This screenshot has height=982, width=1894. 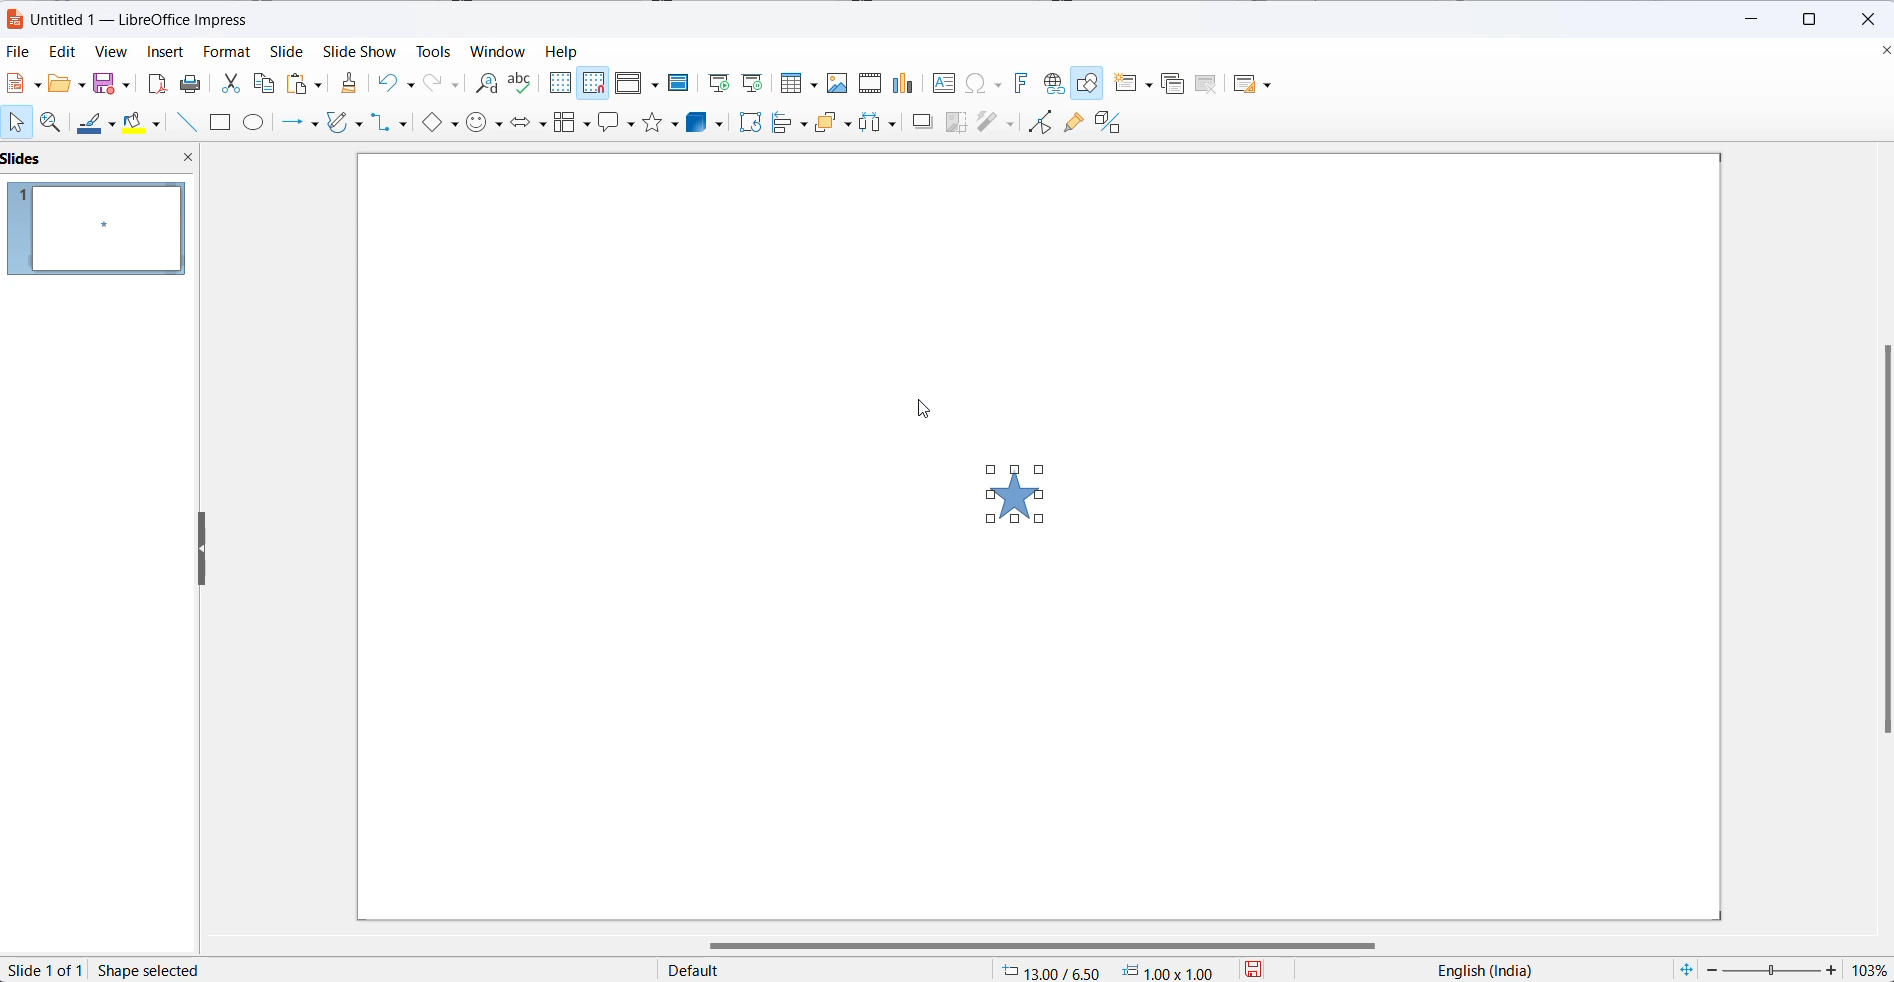 I want to click on insert text, so click(x=945, y=86).